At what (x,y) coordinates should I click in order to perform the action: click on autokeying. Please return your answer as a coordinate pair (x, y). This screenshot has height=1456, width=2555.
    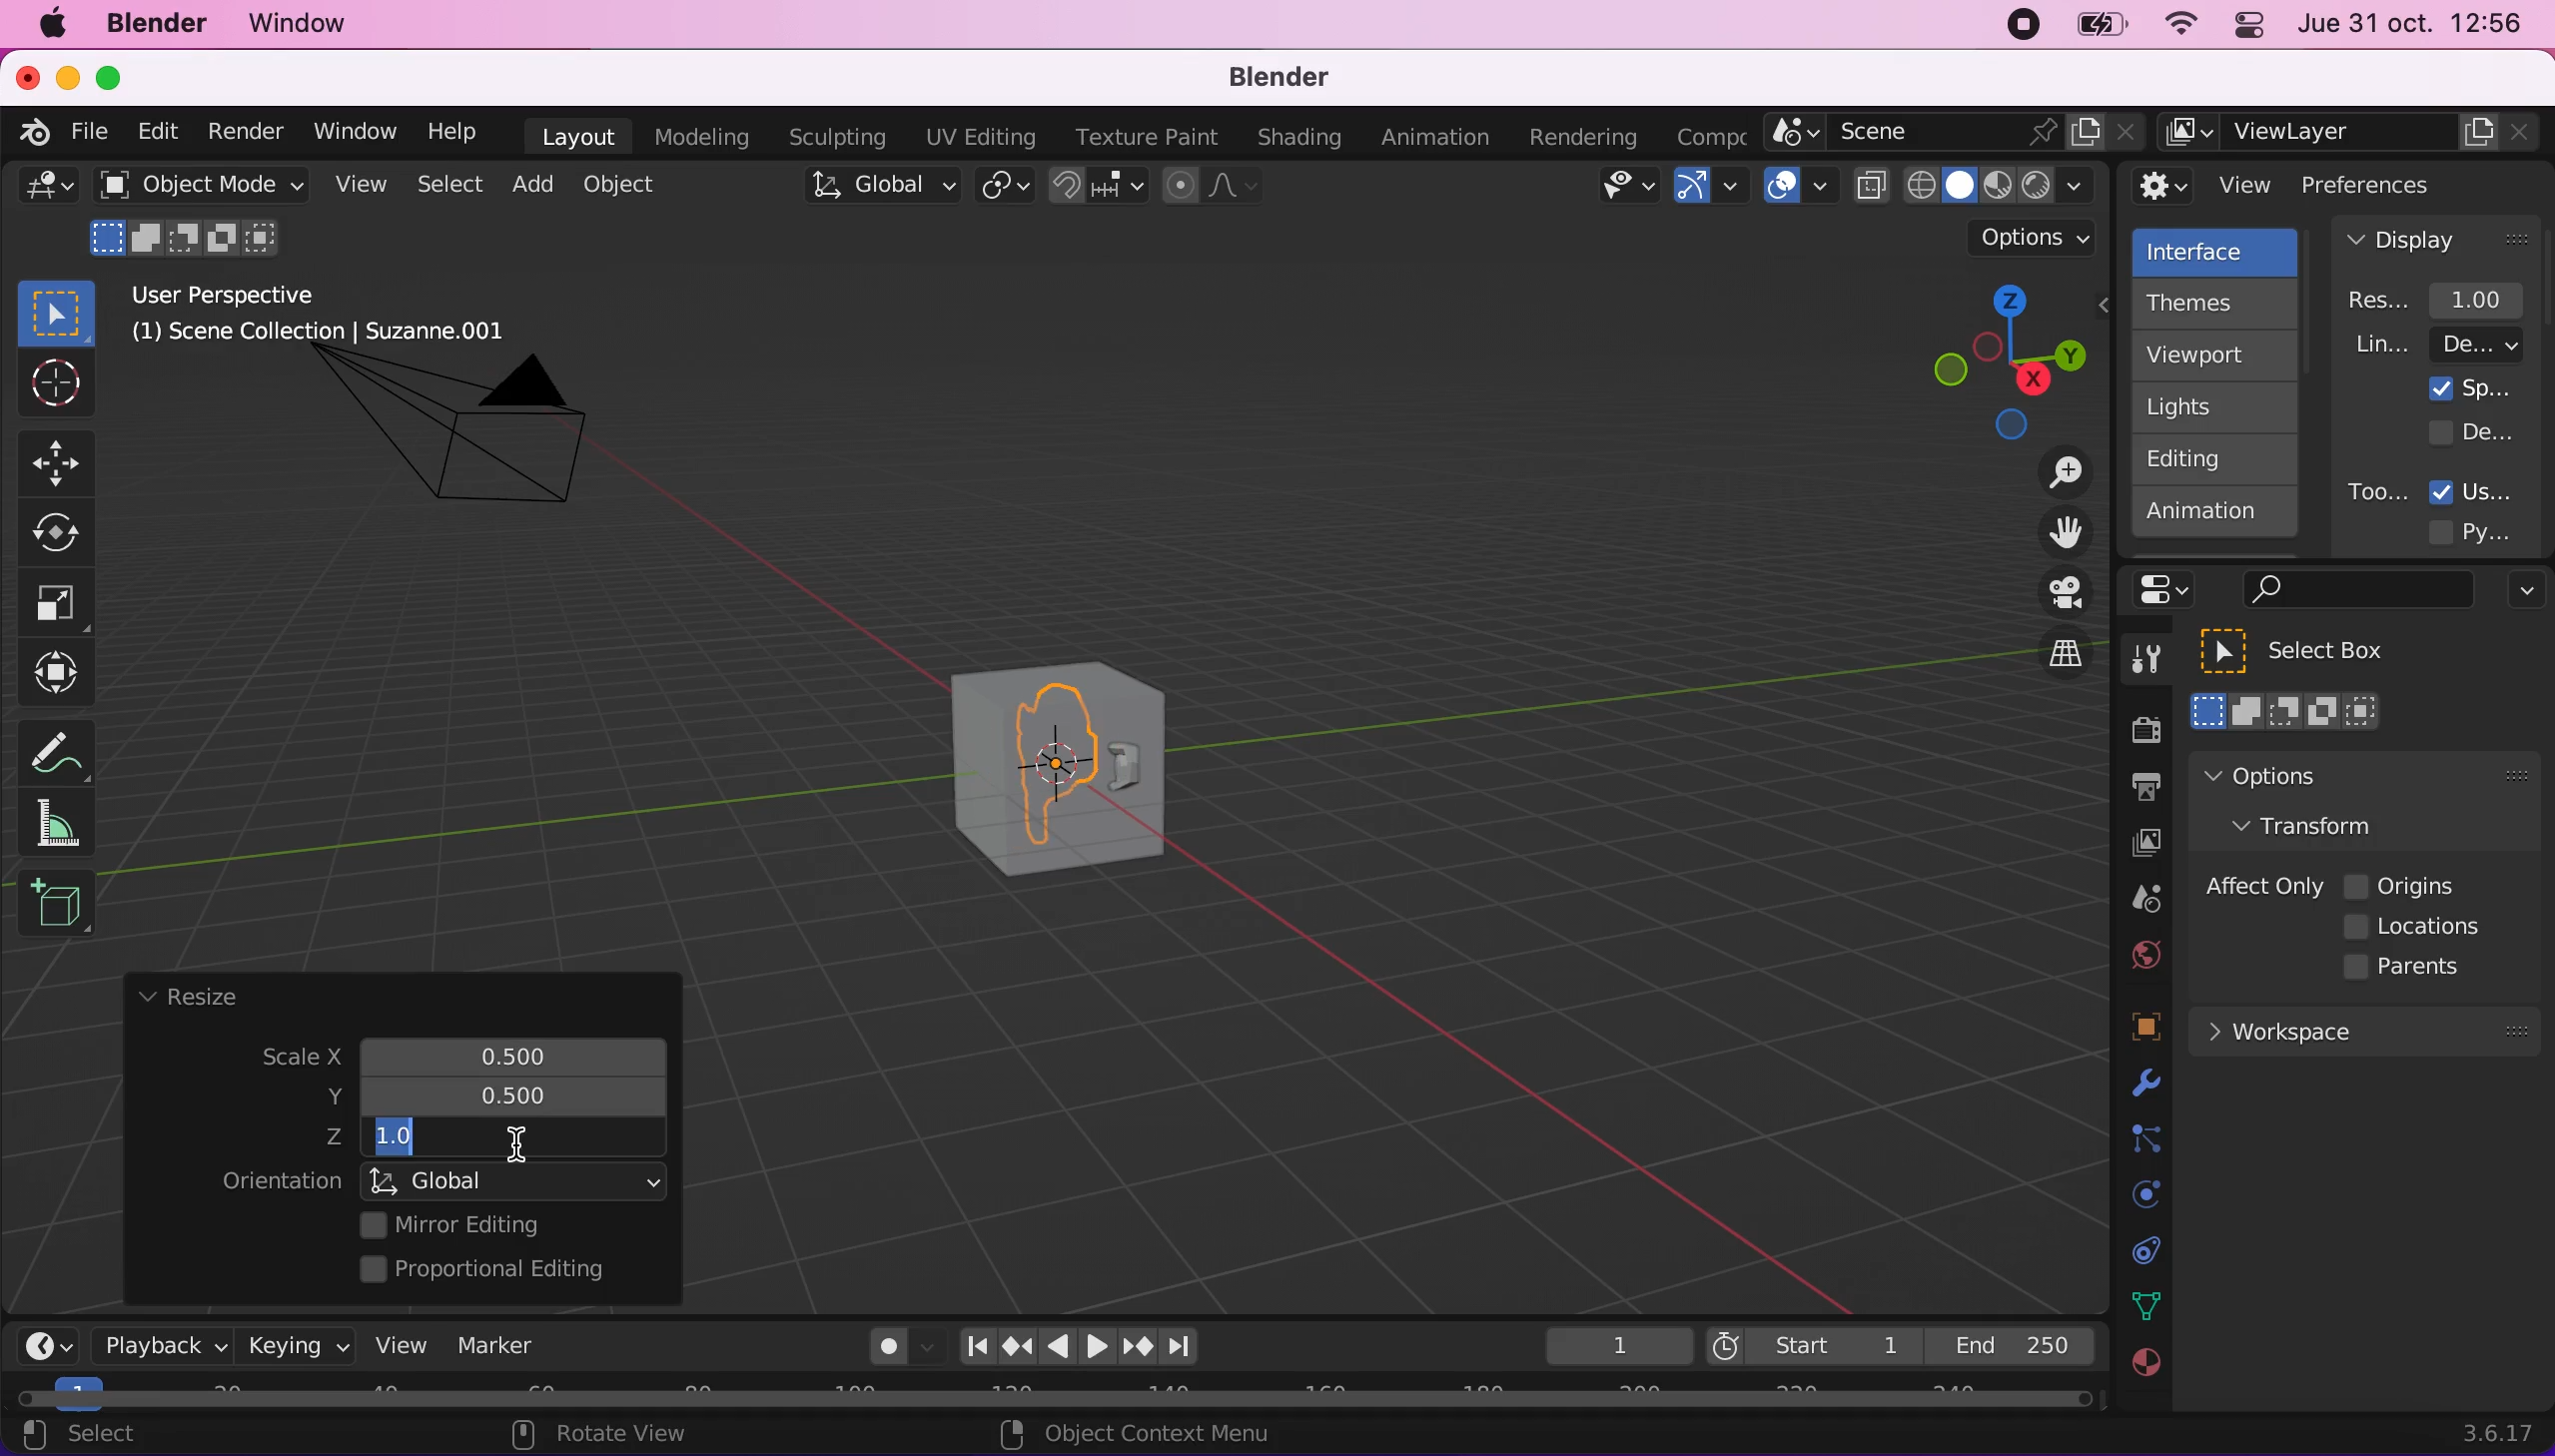
    Looking at the image, I should click on (889, 1352).